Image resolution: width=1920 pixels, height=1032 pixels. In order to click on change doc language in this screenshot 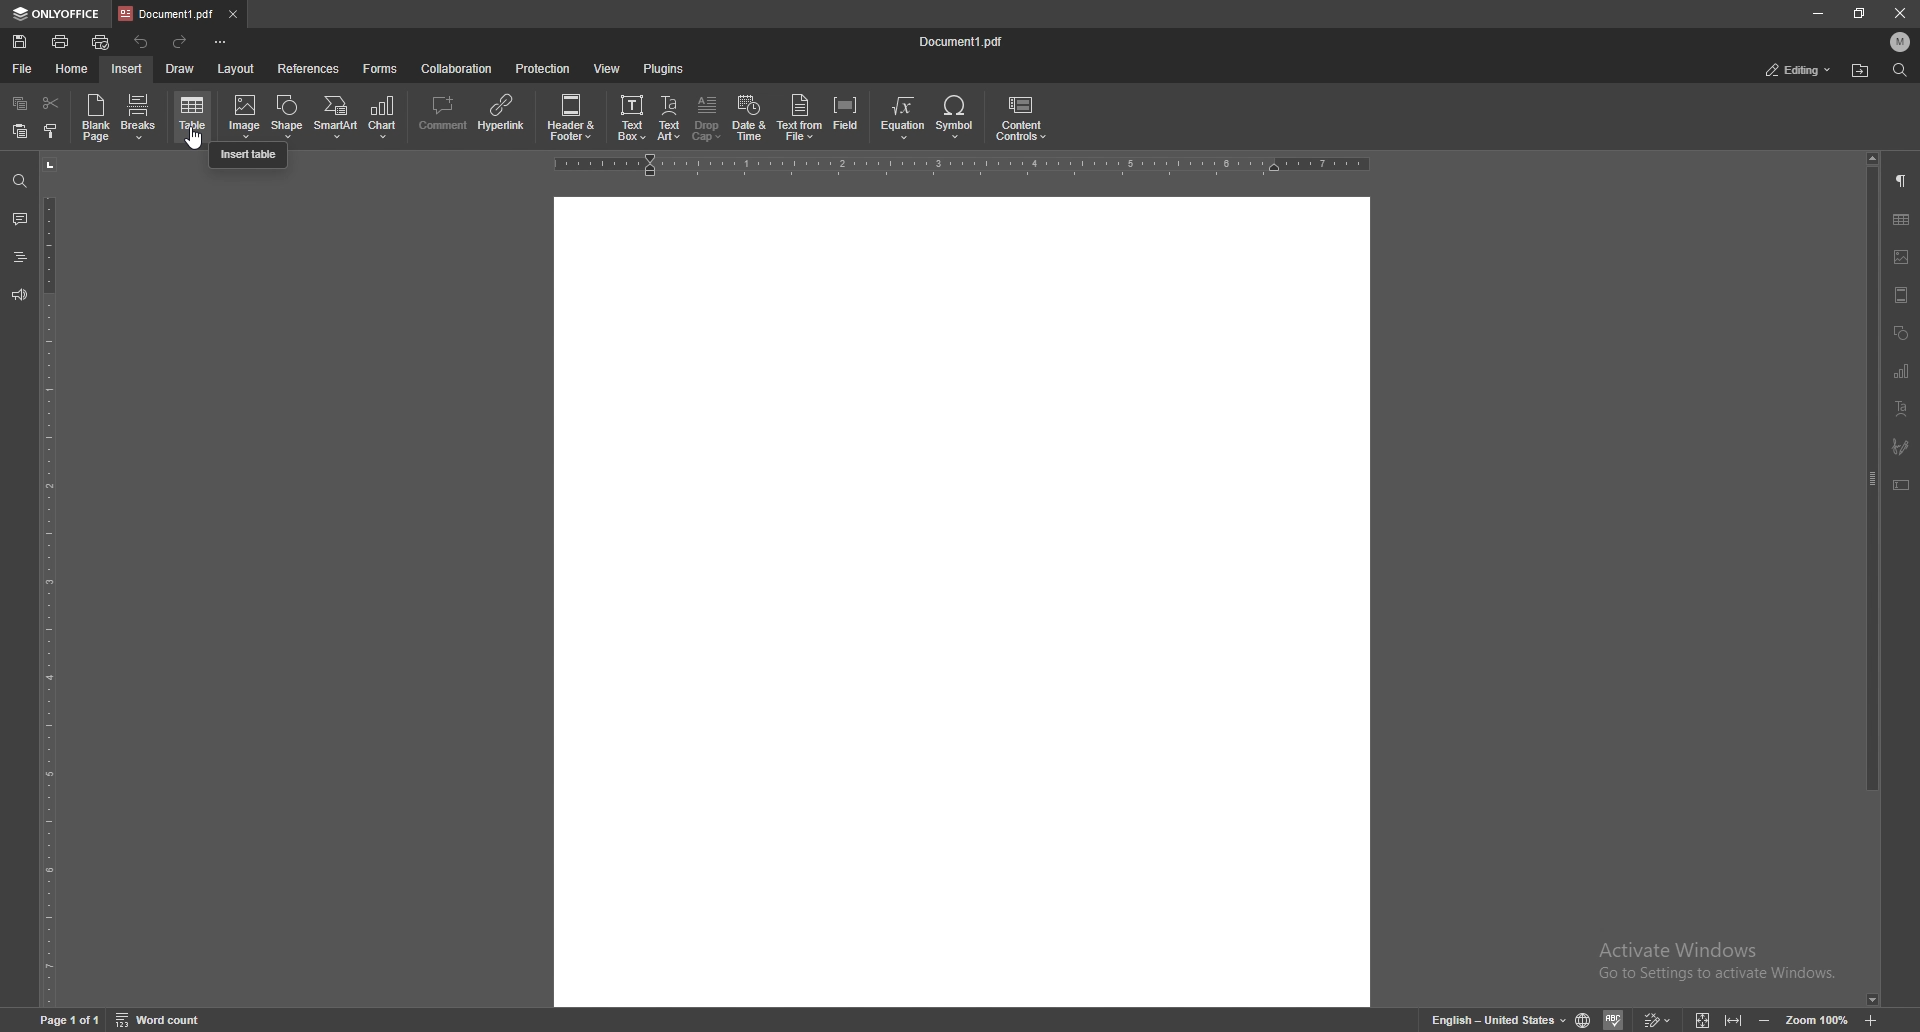, I will do `click(1584, 1020)`.